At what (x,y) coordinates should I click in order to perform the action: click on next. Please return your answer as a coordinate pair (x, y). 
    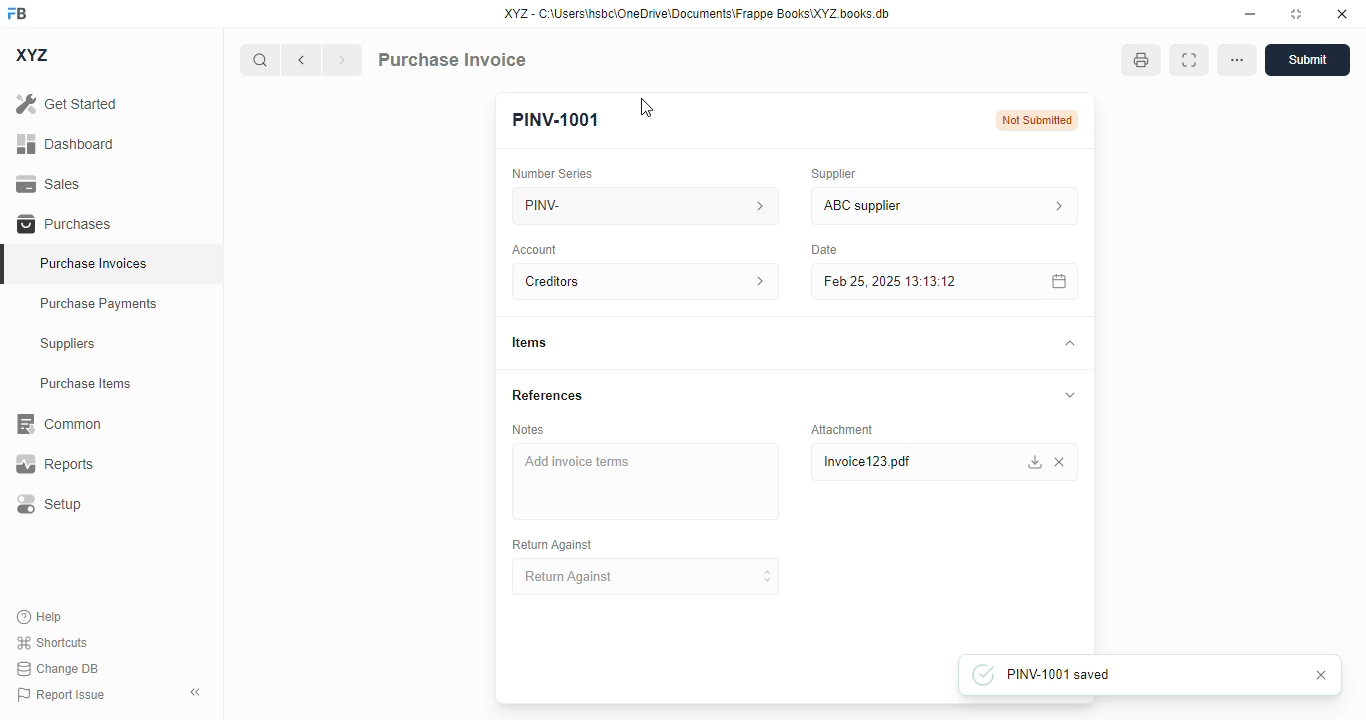
    Looking at the image, I should click on (342, 60).